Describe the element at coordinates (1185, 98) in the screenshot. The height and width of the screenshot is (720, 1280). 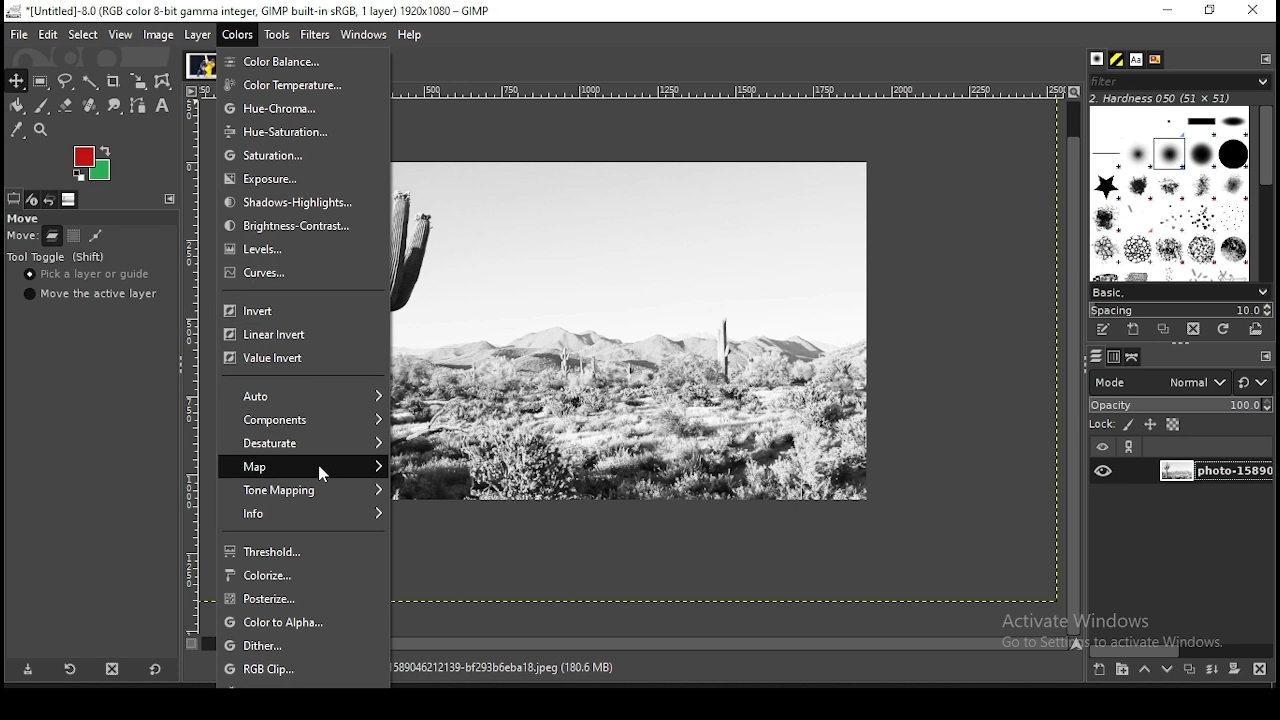
I see `hardness 050` at that location.